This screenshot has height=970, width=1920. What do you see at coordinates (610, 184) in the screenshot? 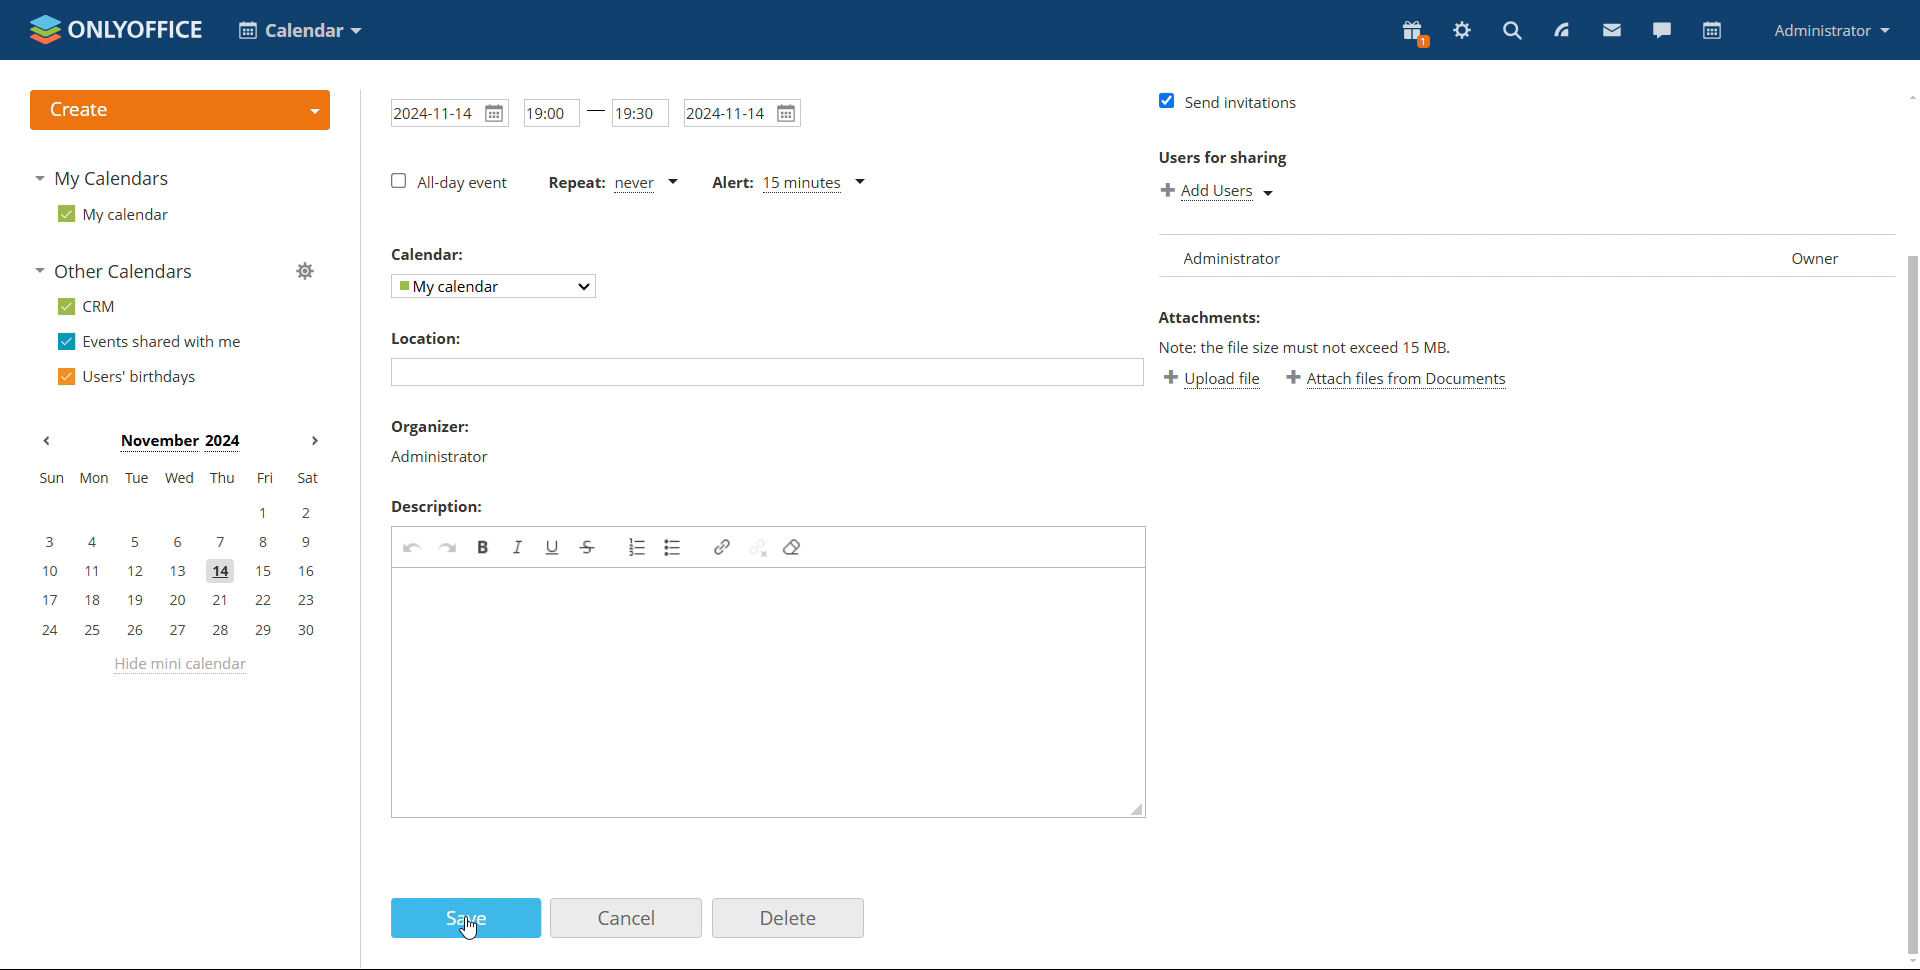
I see `repeat` at bounding box center [610, 184].